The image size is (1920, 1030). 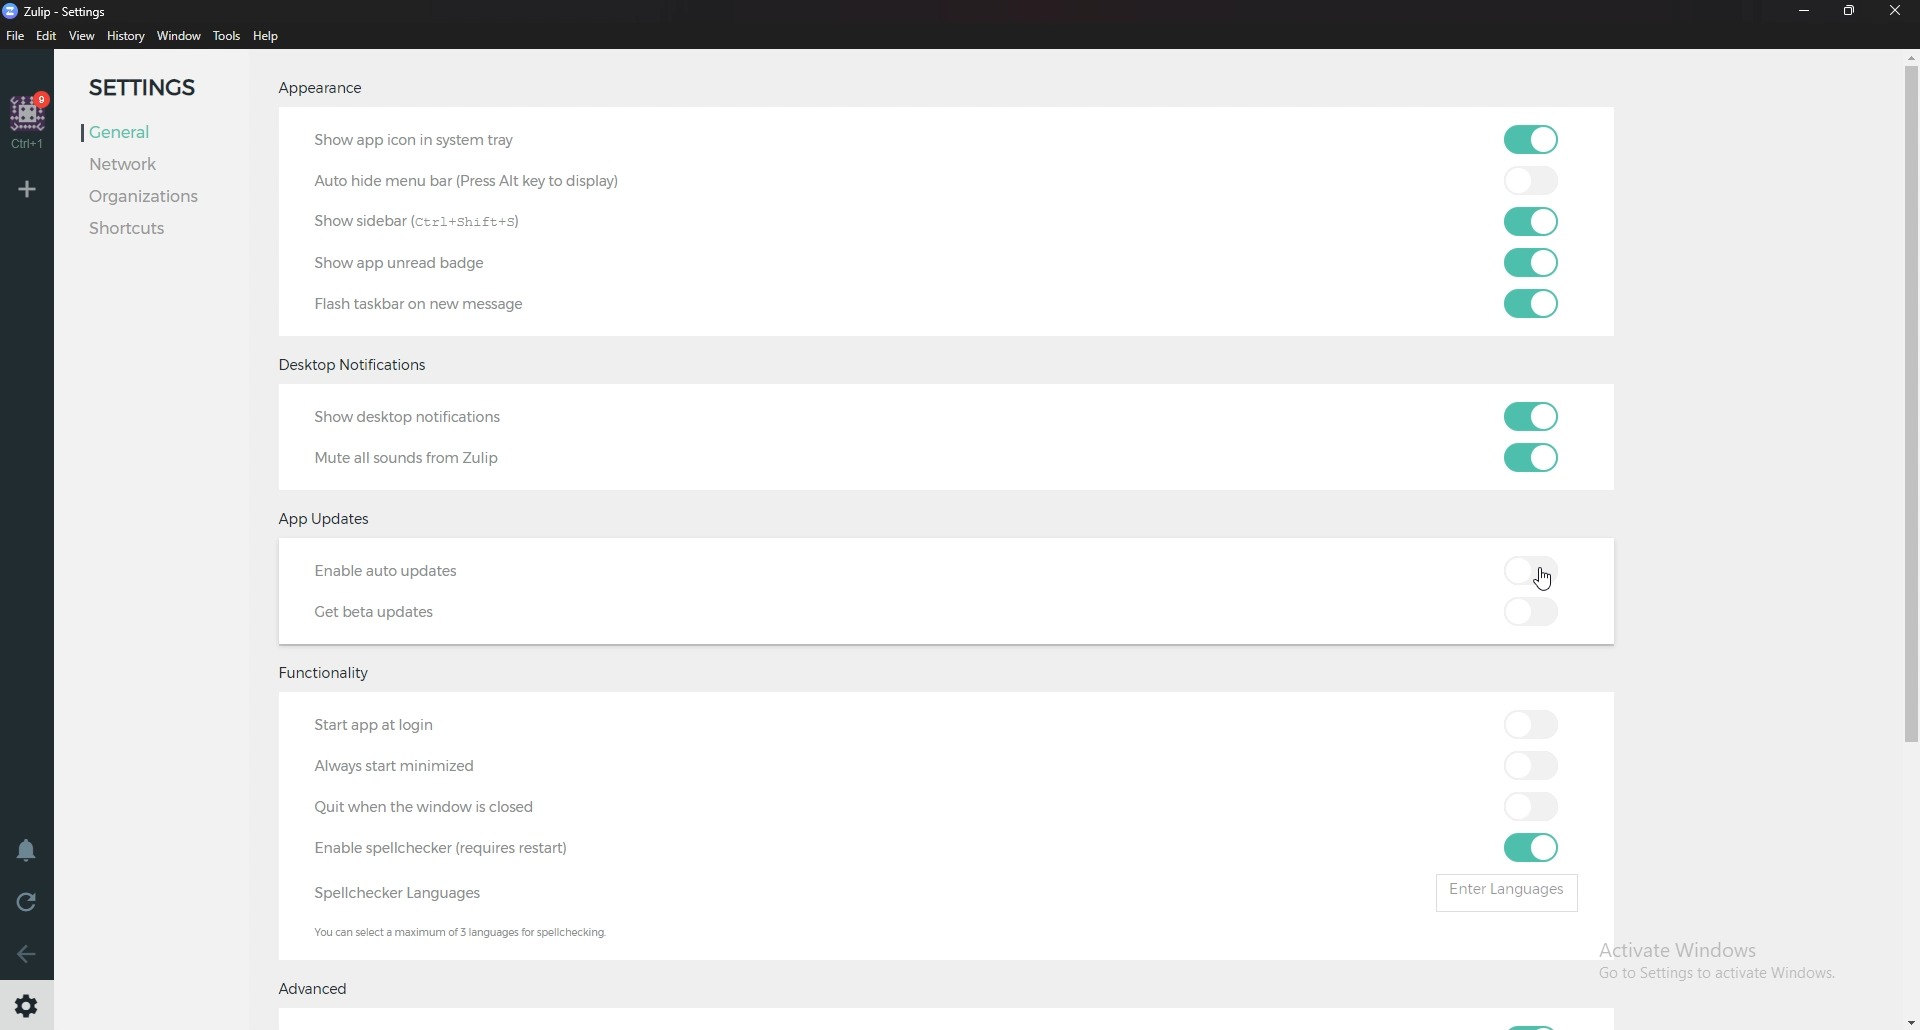 What do you see at coordinates (441, 848) in the screenshot?
I see `enable spell checker` at bounding box center [441, 848].